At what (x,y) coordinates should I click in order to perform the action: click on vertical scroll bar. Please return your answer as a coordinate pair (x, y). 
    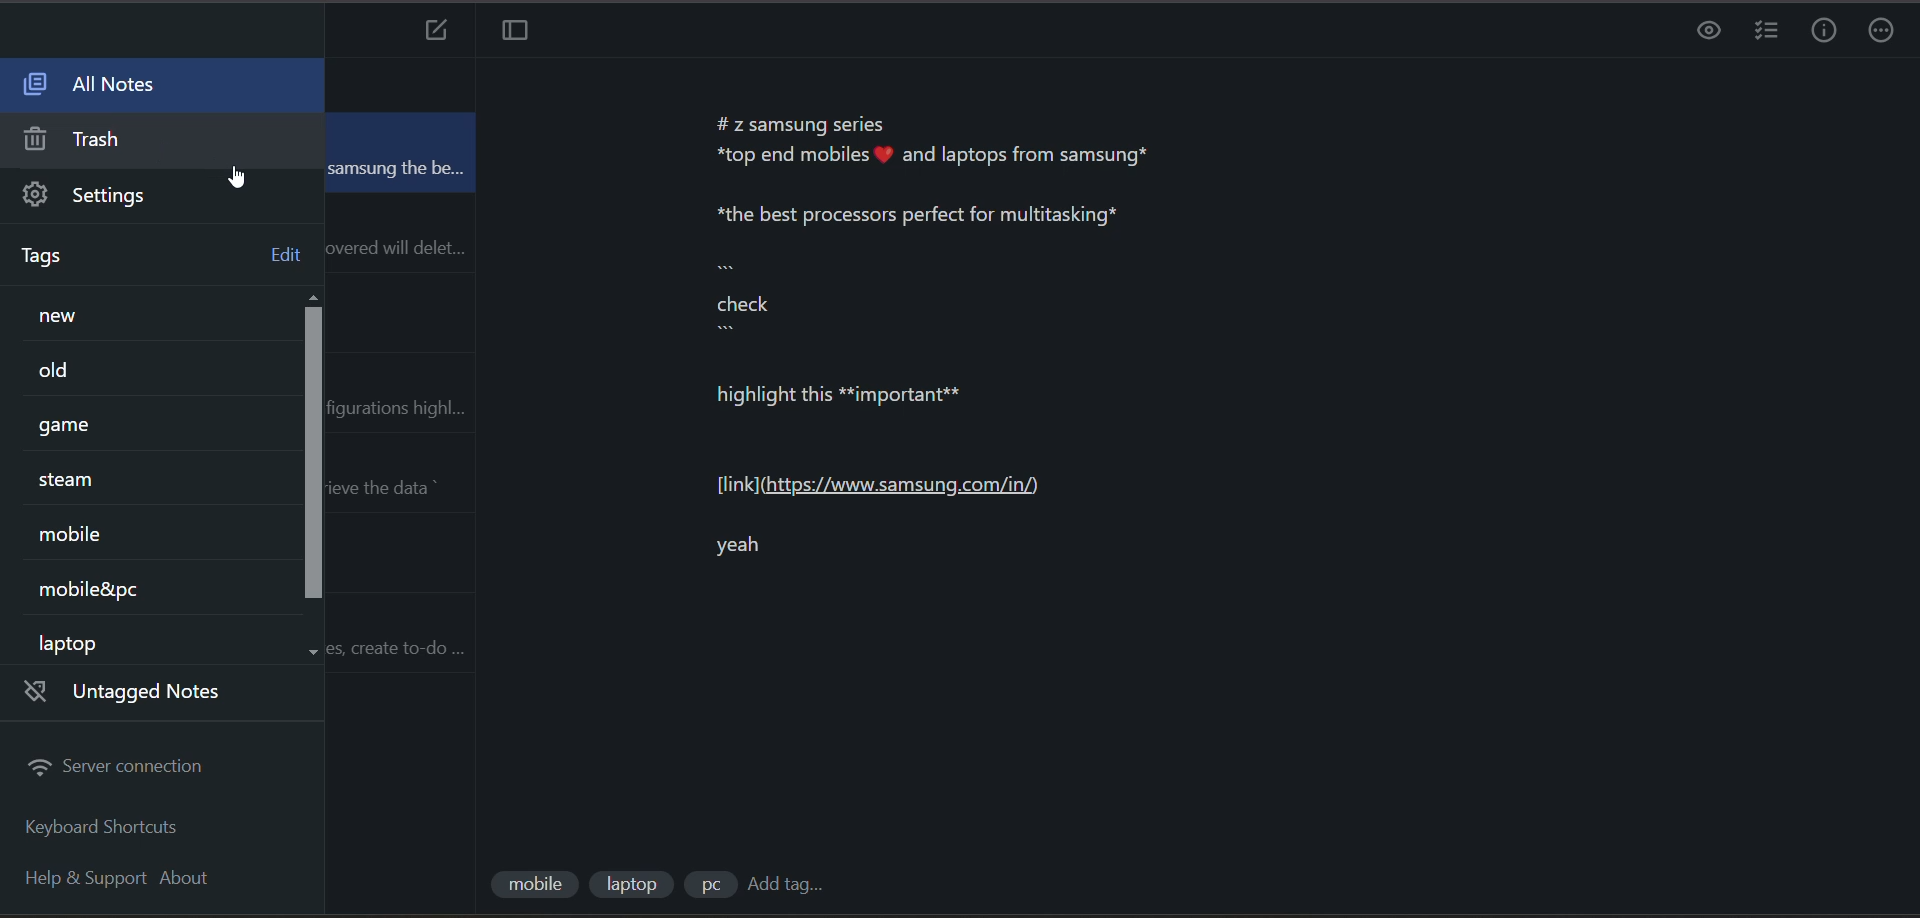
    Looking at the image, I should click on (311, 454).